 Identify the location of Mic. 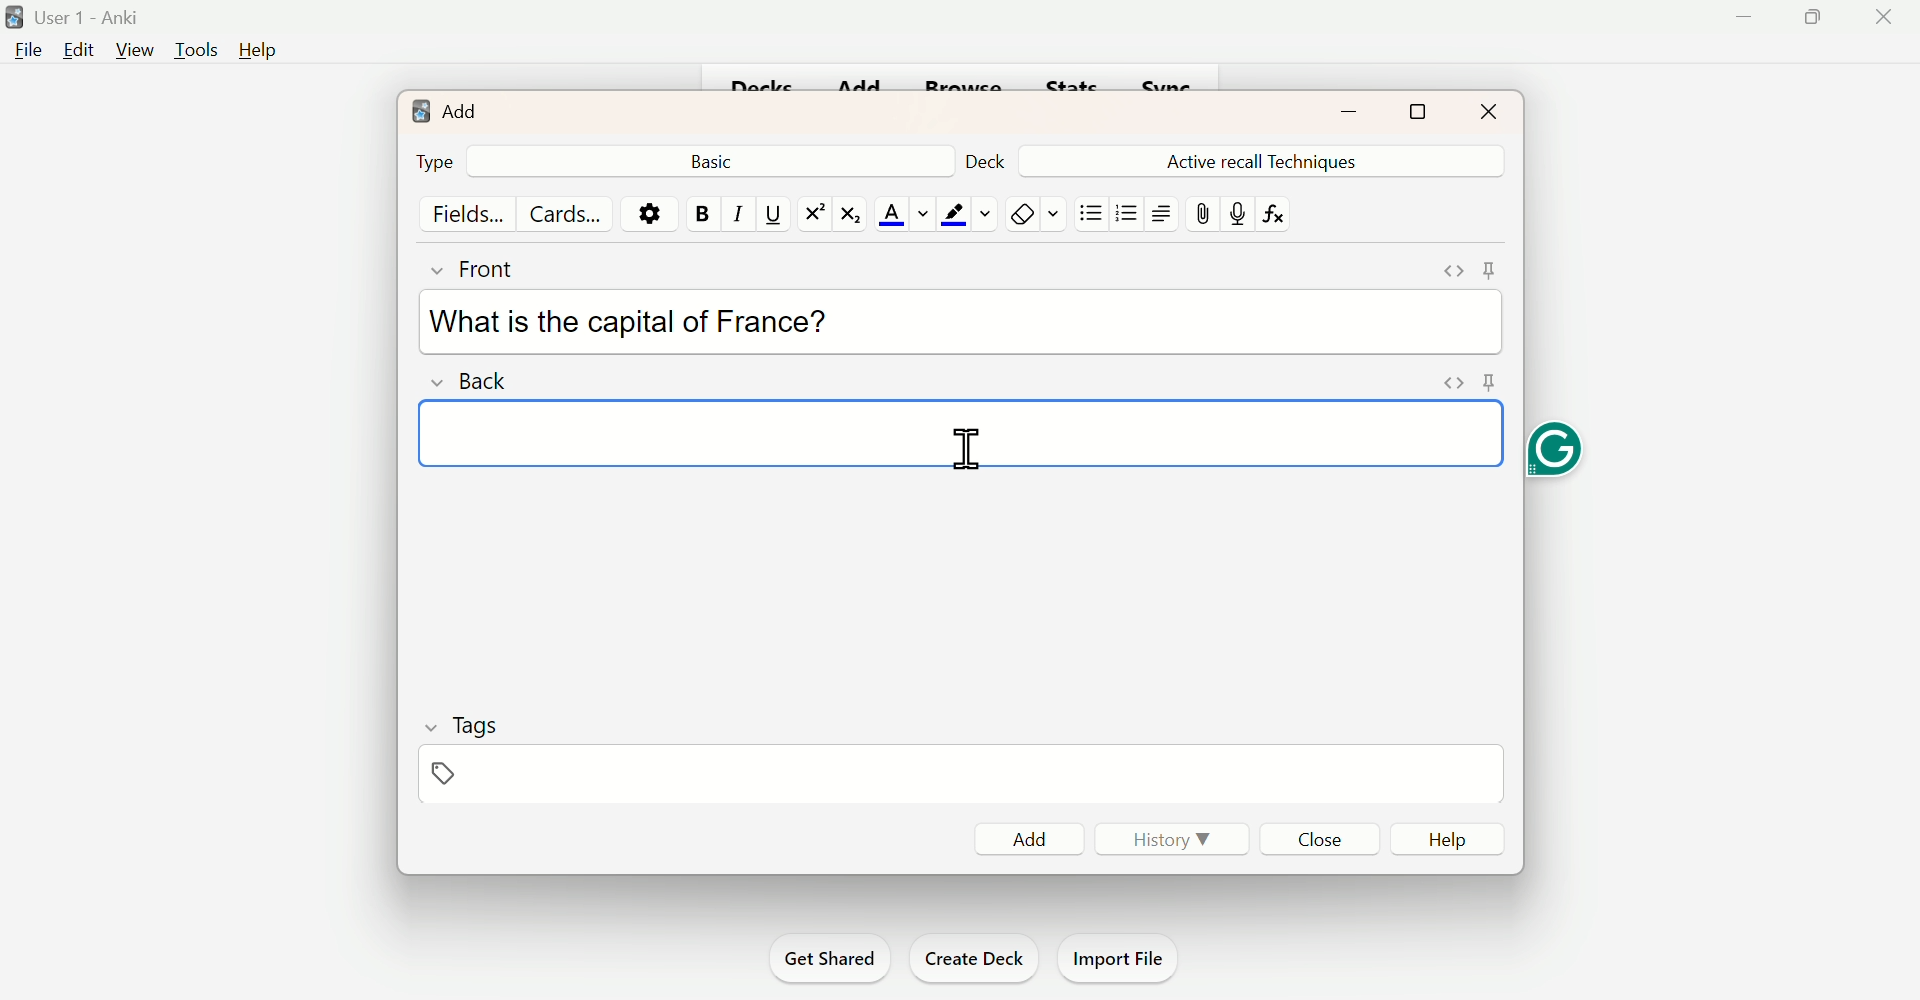
(1239, 212).